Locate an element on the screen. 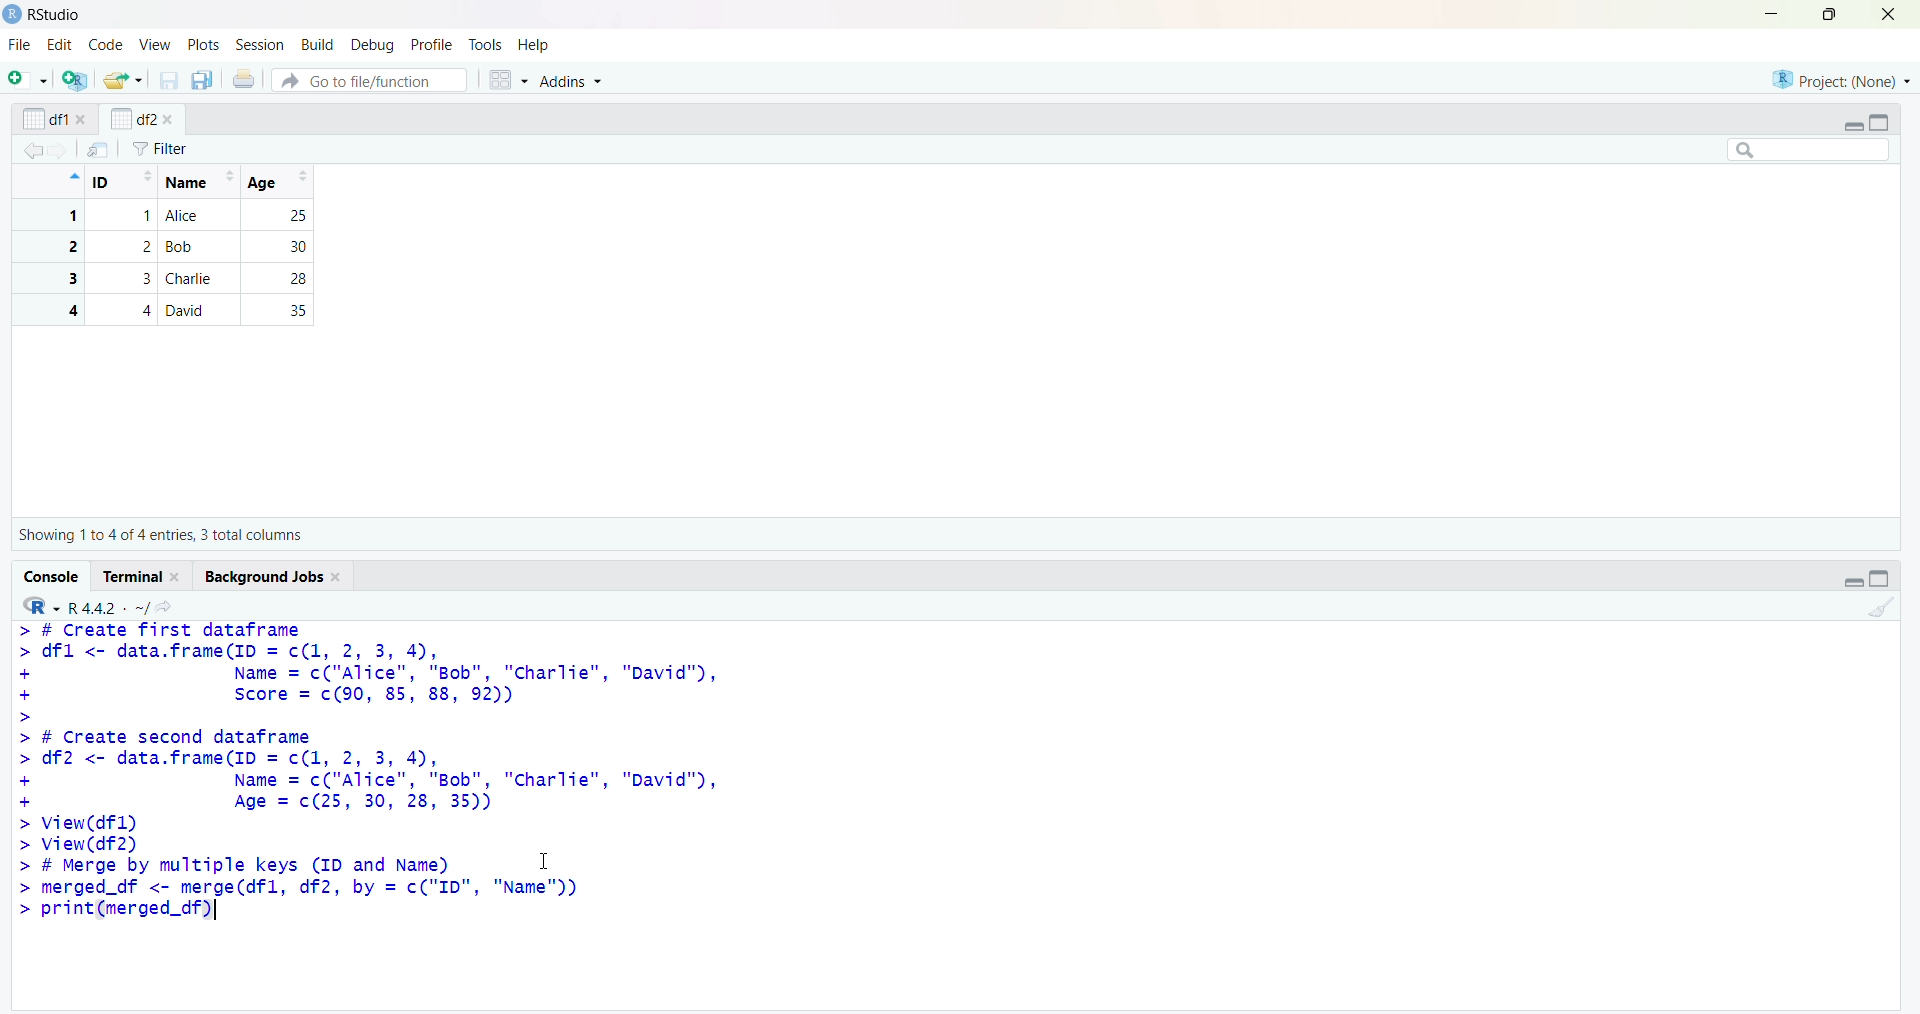  grid is located at coordinates (509, 80).